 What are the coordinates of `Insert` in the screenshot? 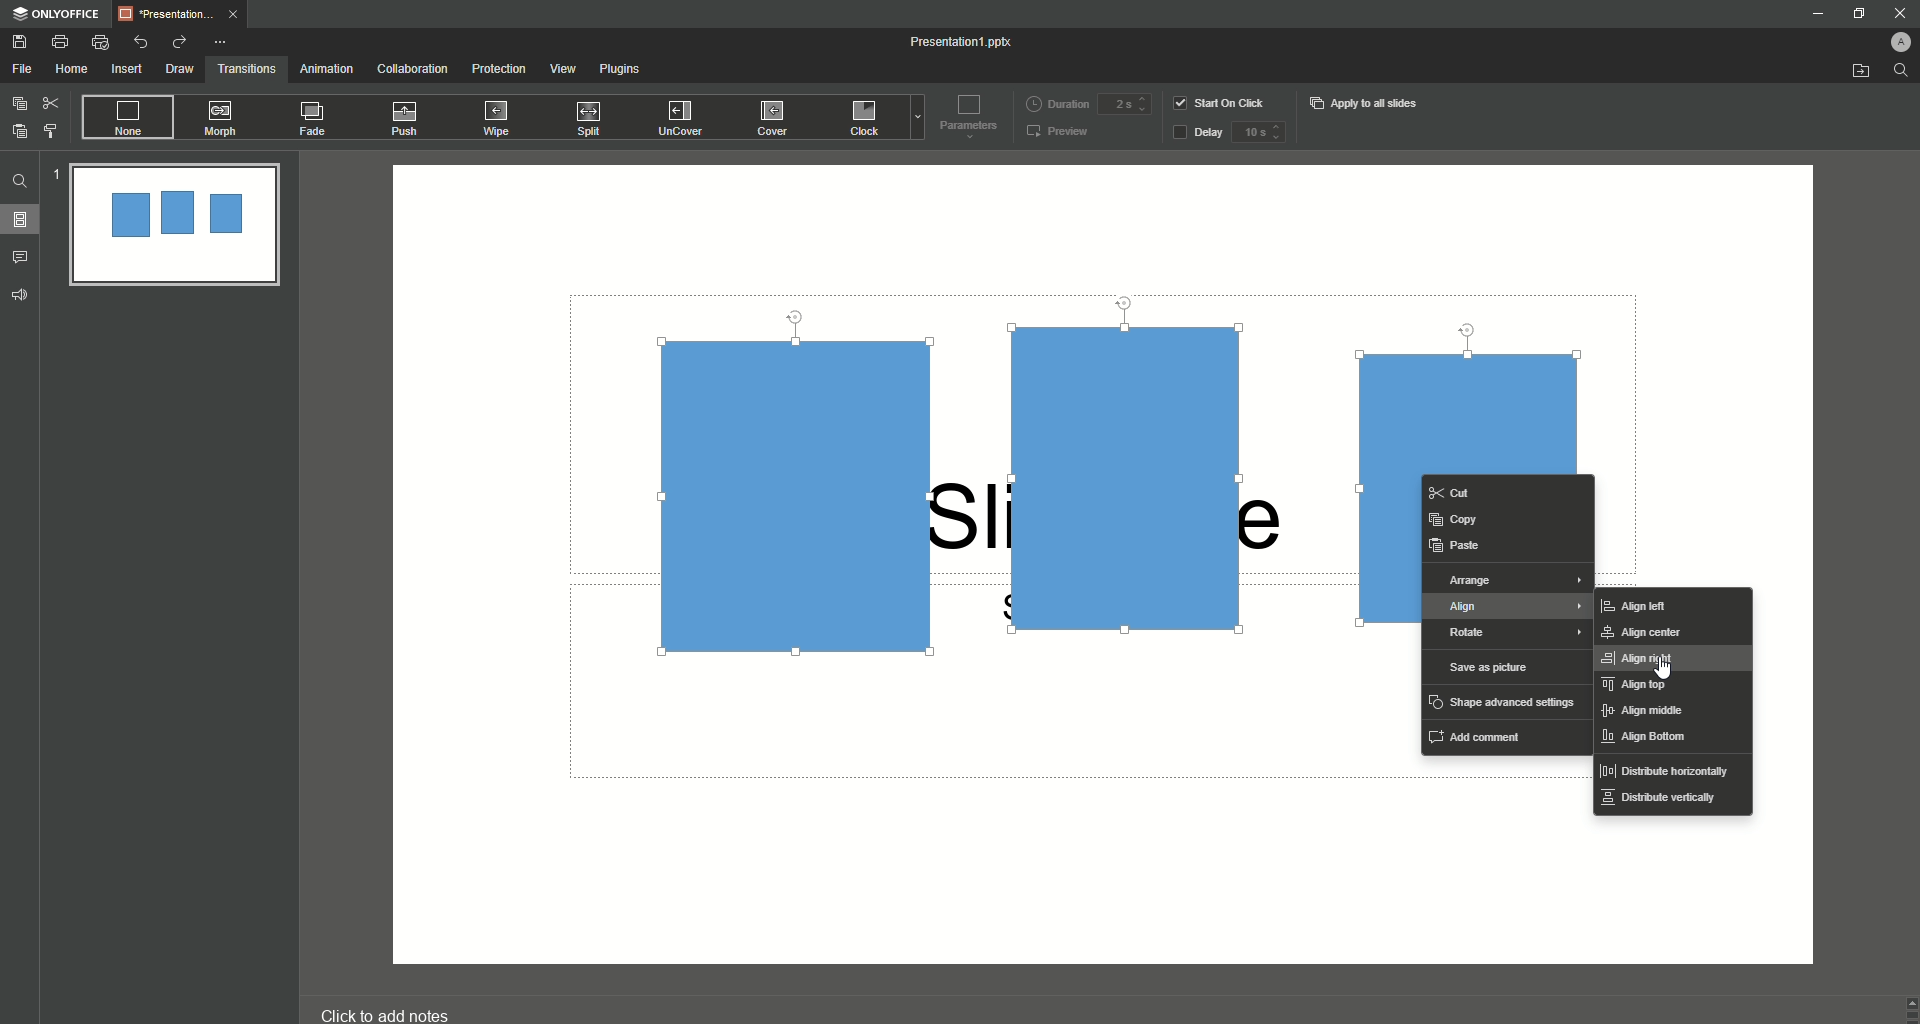 It's located at (126, 70).